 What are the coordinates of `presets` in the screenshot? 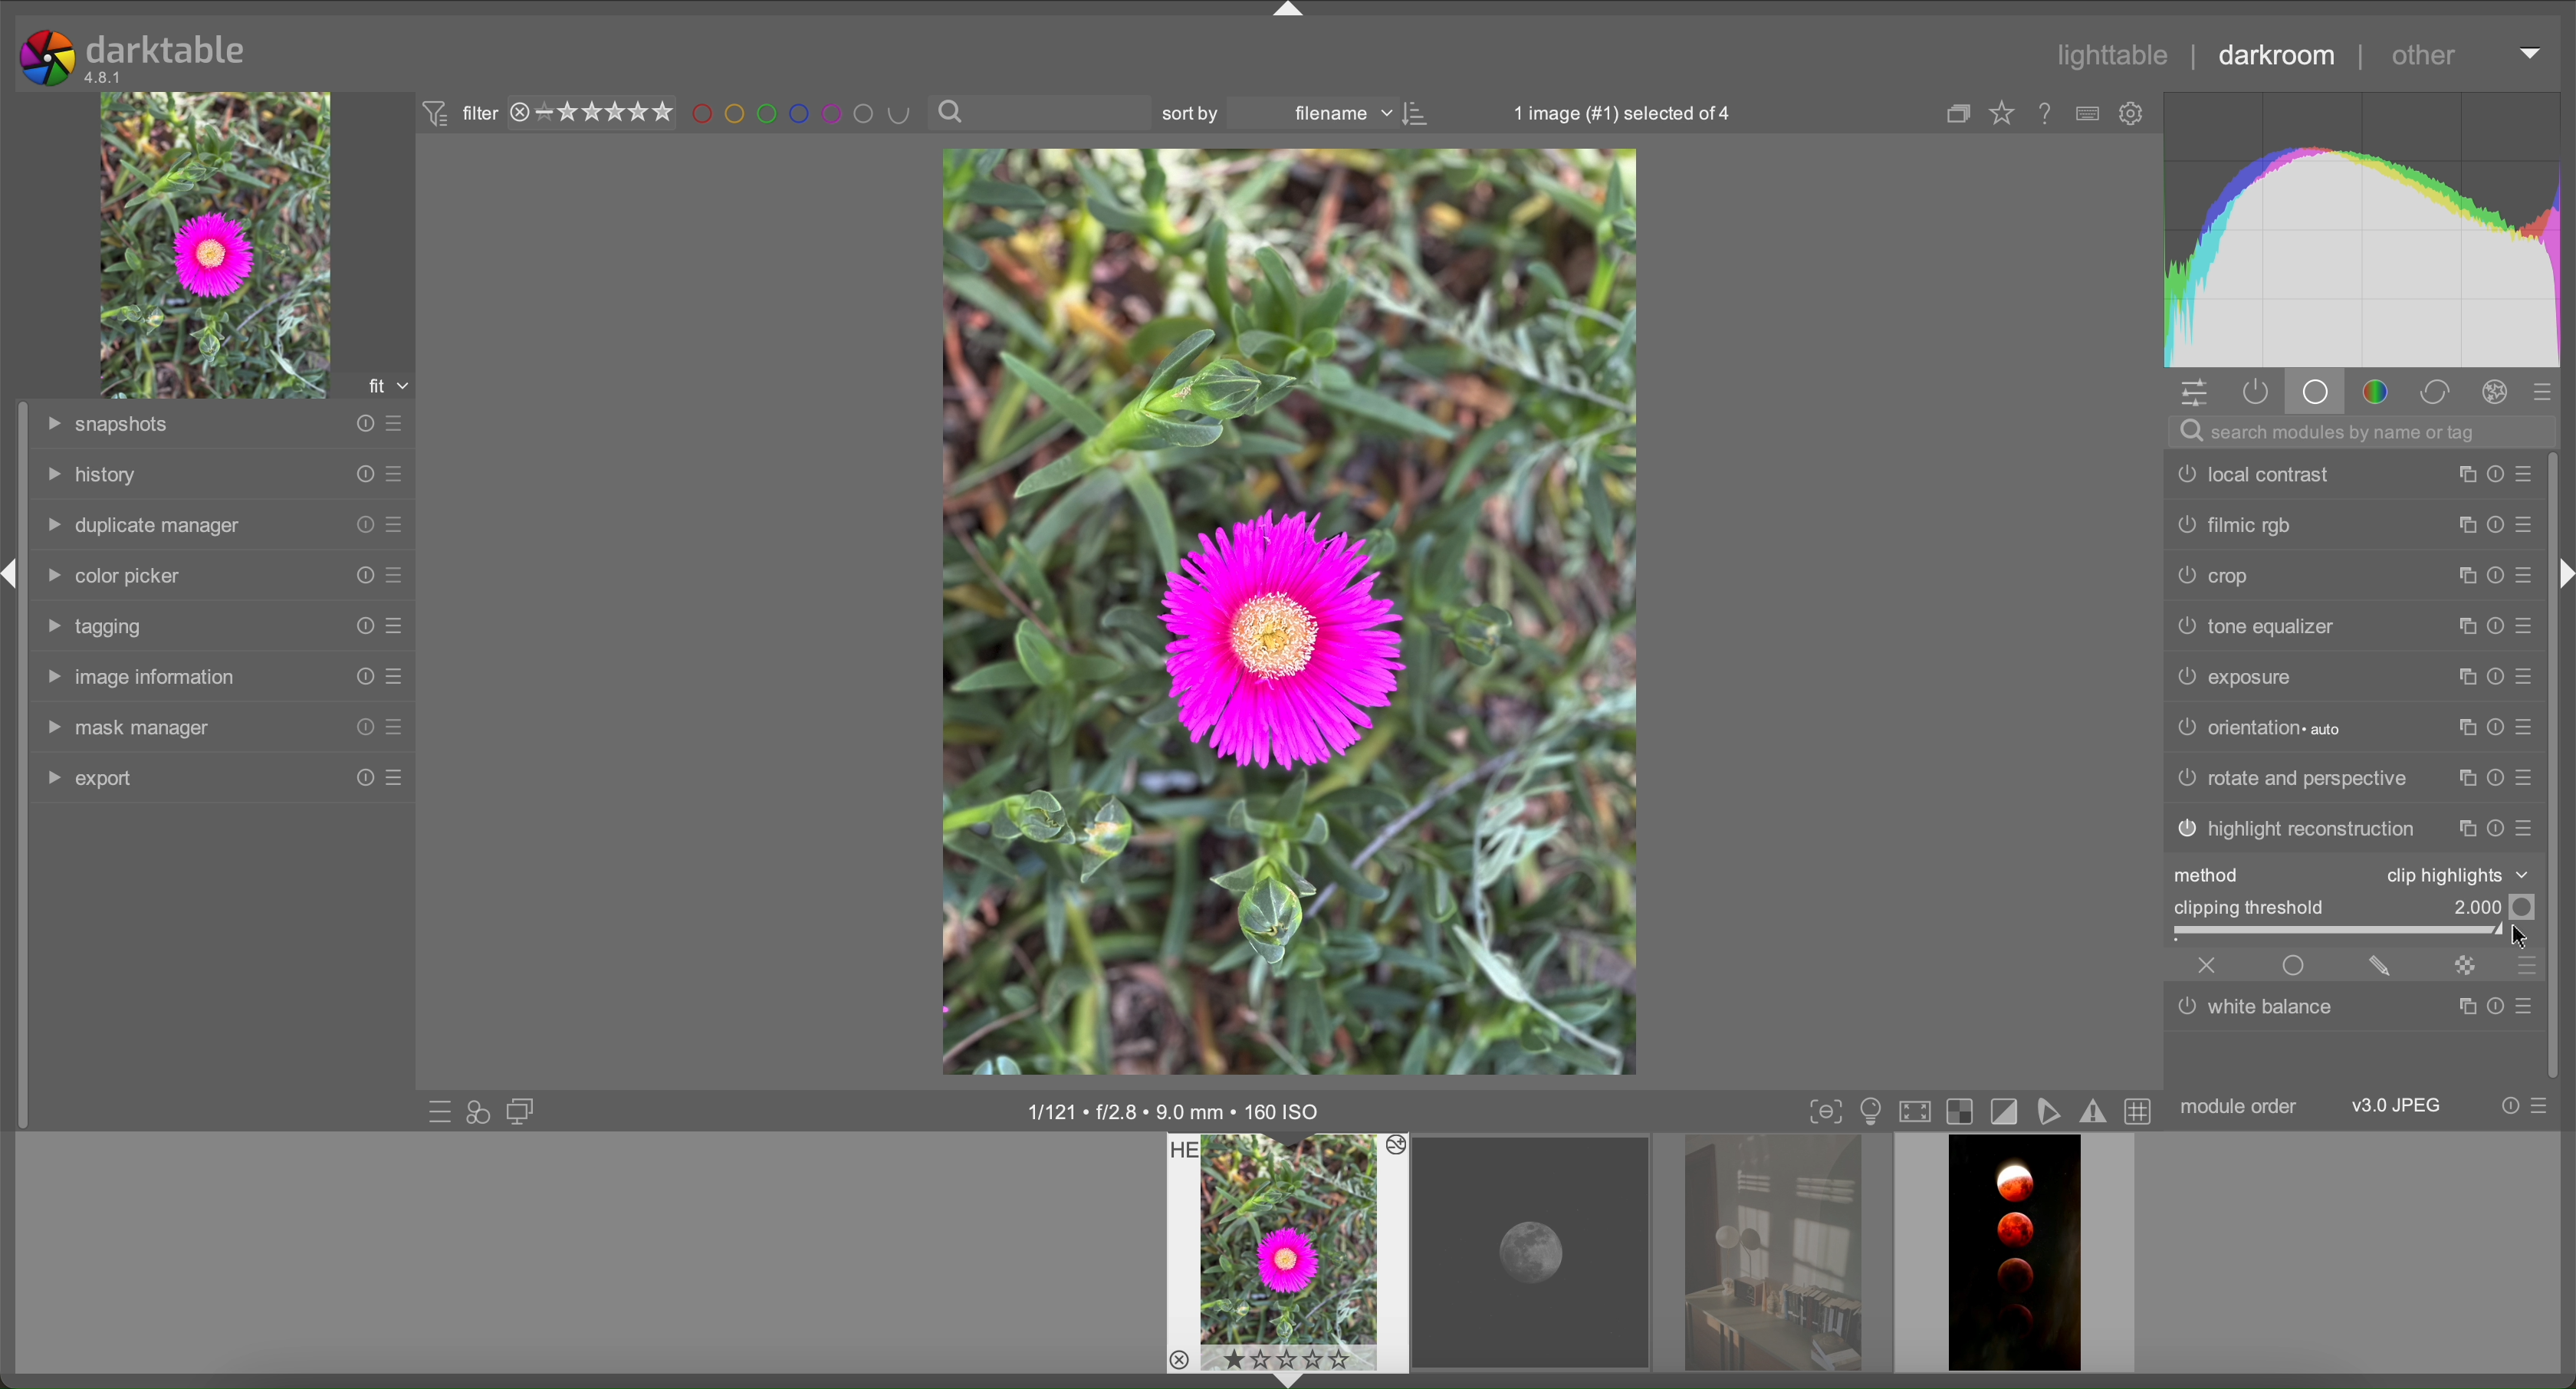 It's located at (2527, 626).